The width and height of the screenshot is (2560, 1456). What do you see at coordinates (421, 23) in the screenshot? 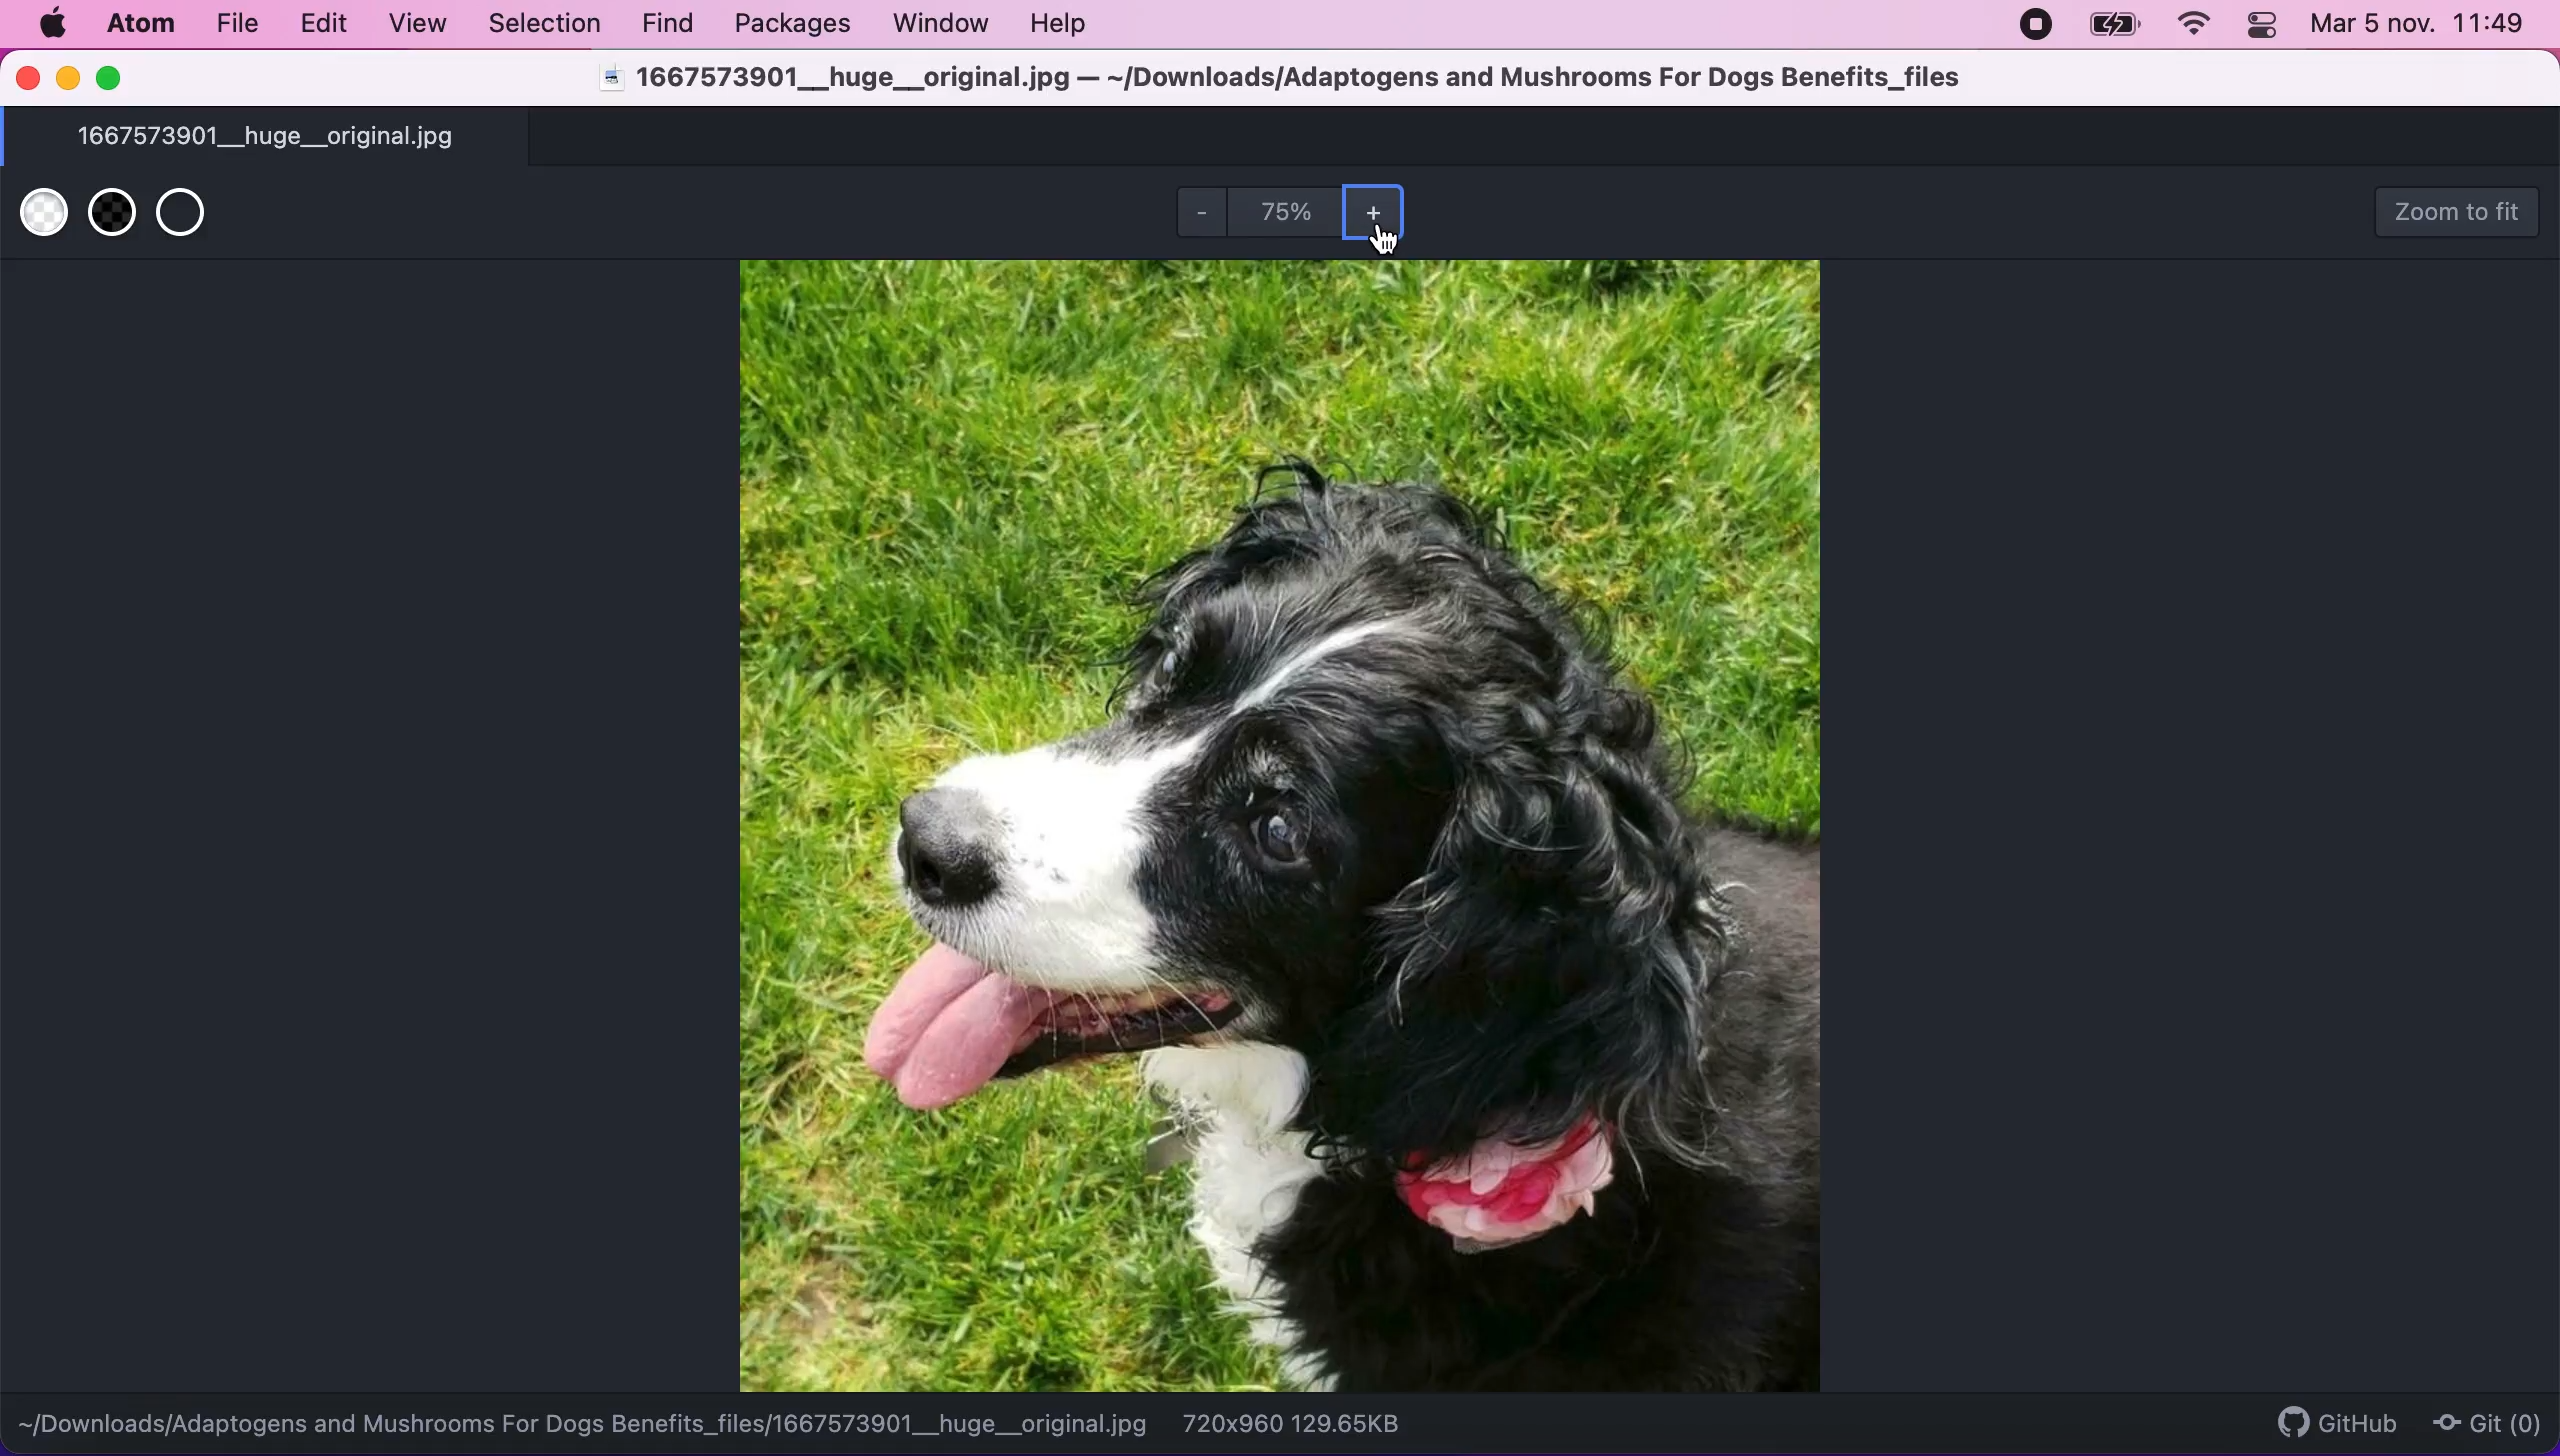
I see `view` at bounding box center [421, 23].